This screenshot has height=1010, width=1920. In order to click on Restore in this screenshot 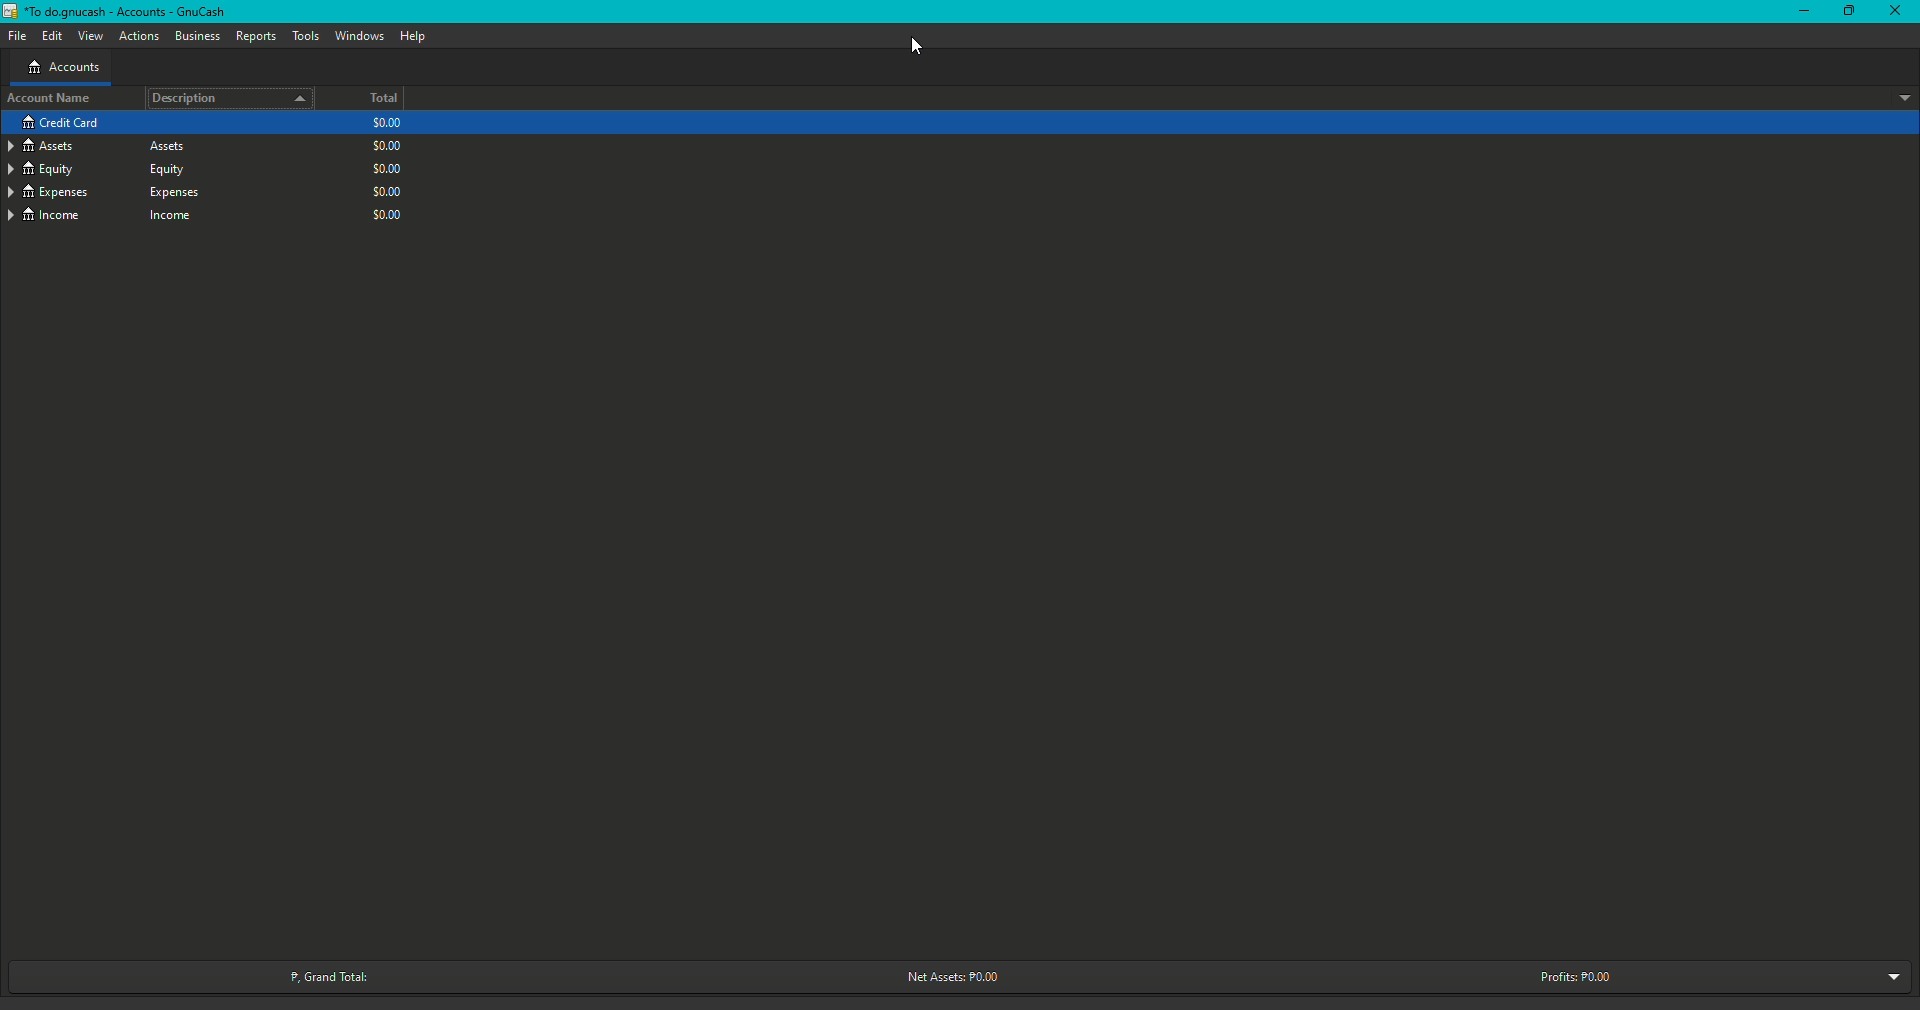, I will do `click(1845, 12)`.